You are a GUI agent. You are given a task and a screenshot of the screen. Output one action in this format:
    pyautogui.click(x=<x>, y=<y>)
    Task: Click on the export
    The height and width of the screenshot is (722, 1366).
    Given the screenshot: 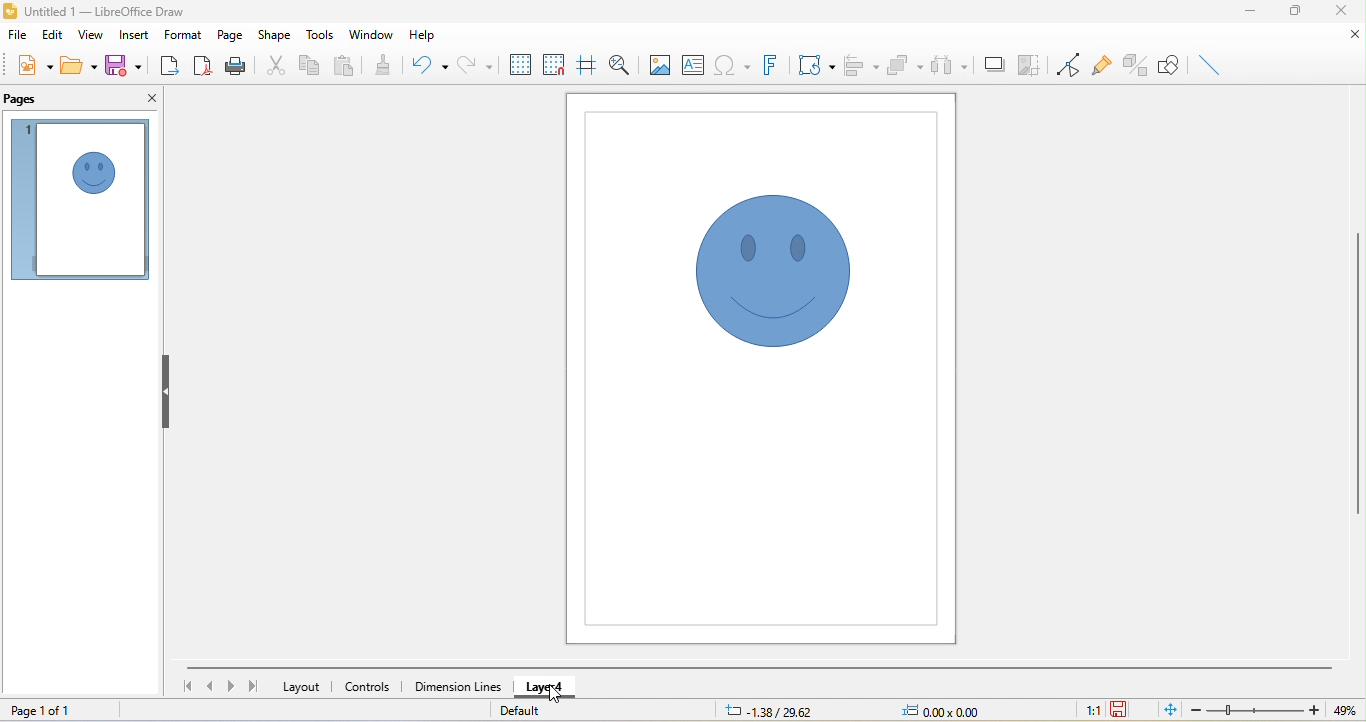 What is the action you would take?
    pyautogui.click(x=167, y=63)
    